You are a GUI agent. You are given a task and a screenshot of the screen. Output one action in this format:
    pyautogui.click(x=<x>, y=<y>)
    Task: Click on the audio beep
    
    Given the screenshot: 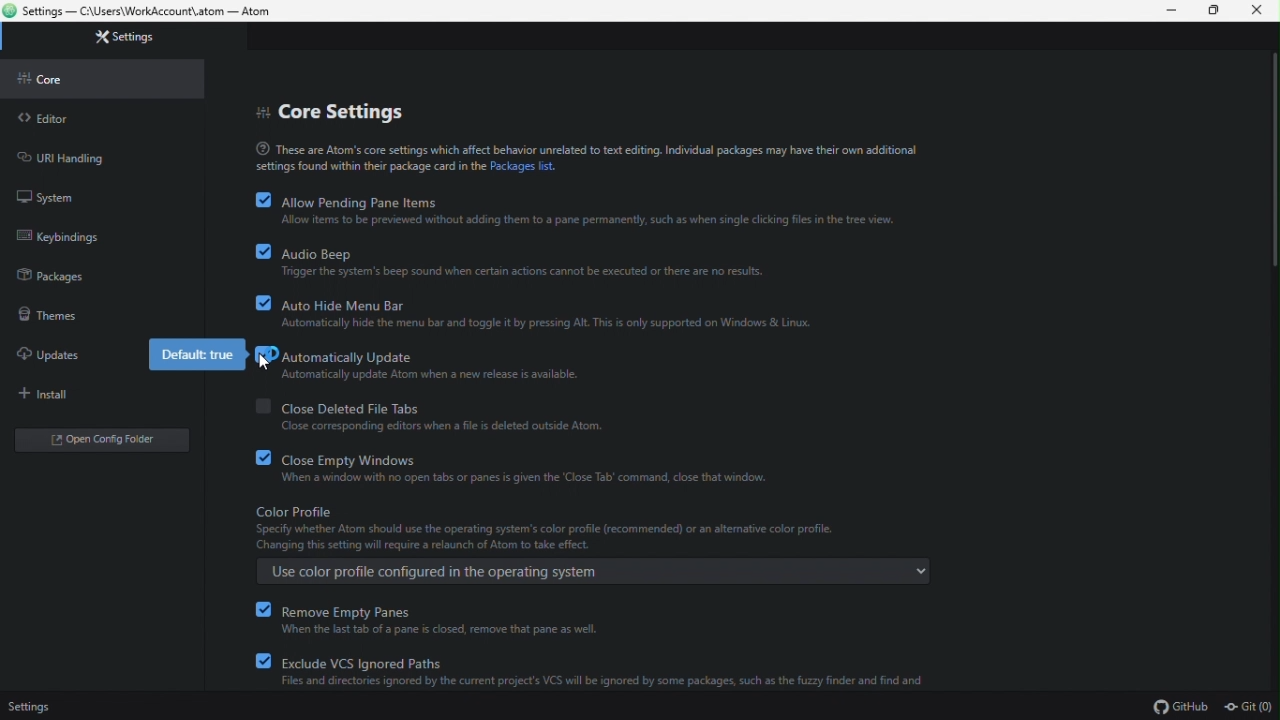 What is the action you would take?
    pyautogui.click(x=514, y=262)
    